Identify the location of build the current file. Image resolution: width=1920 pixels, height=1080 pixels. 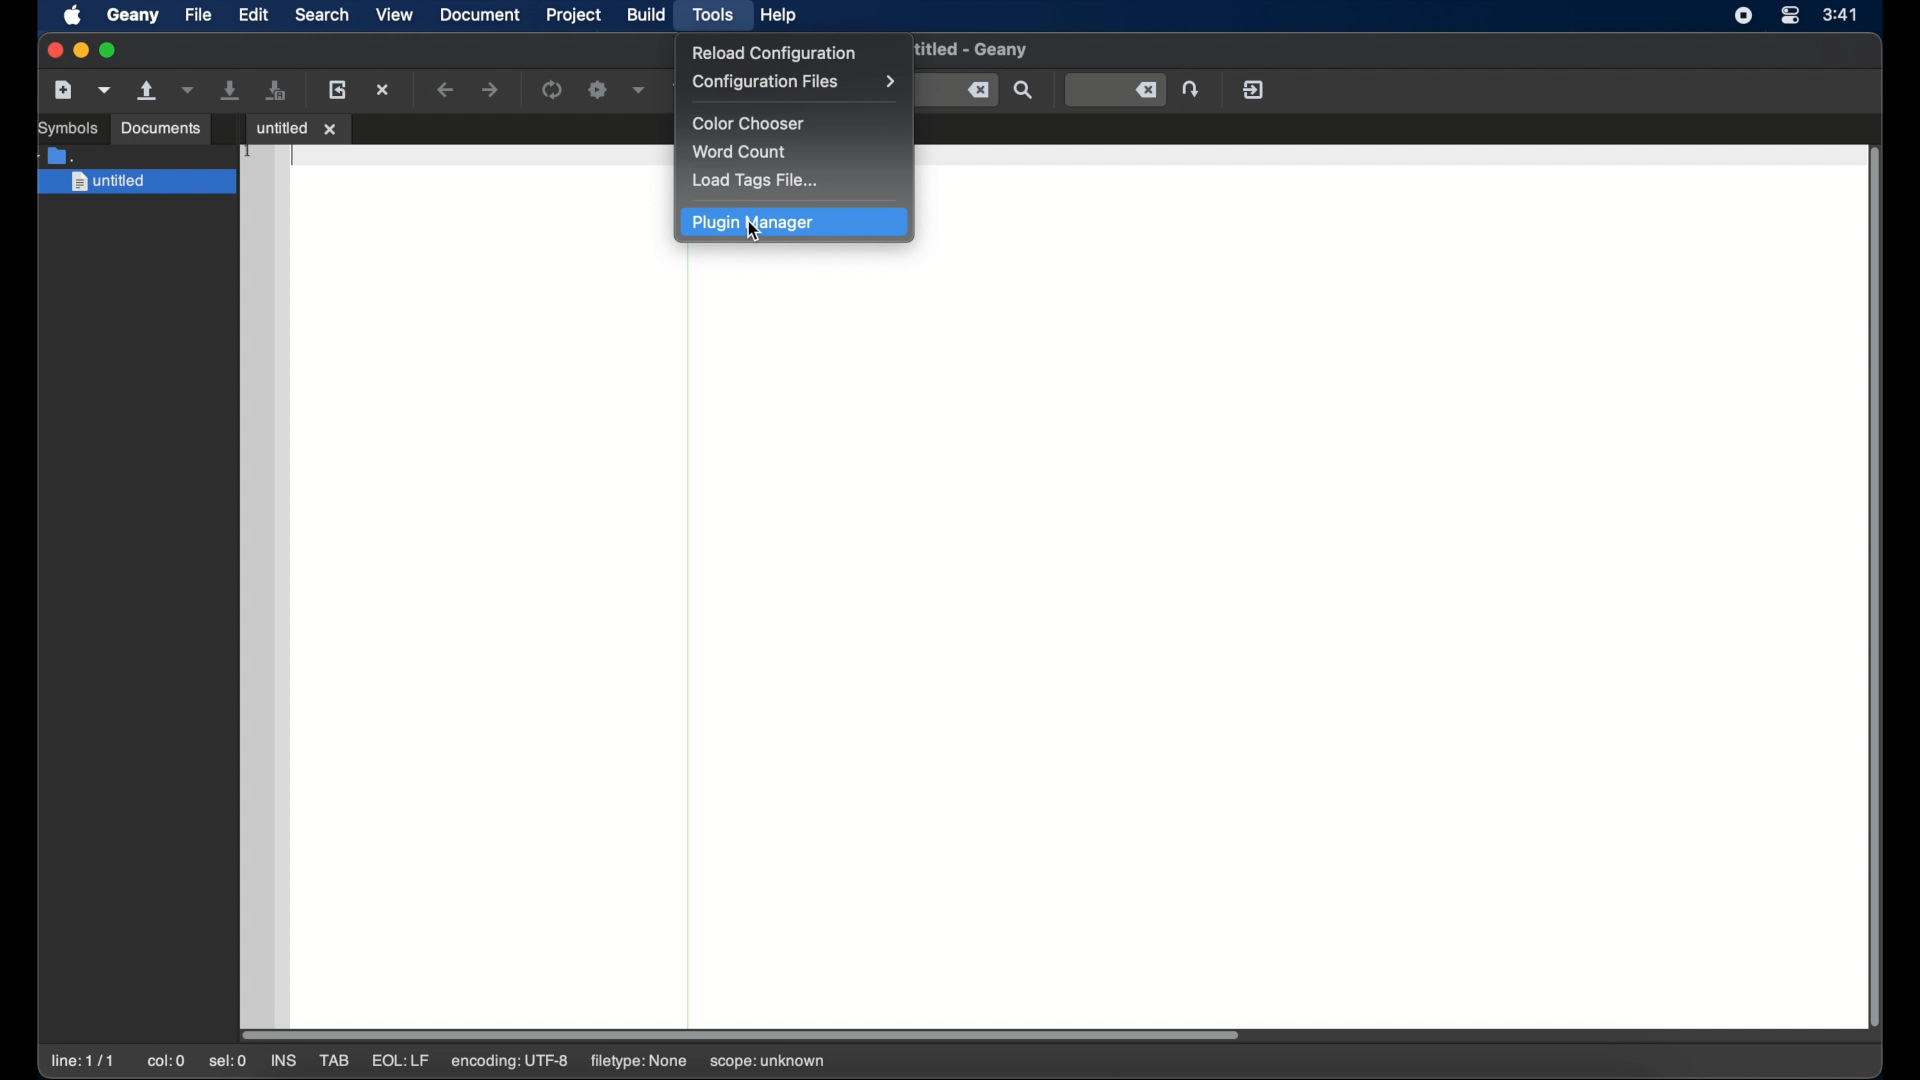
(598, 91).